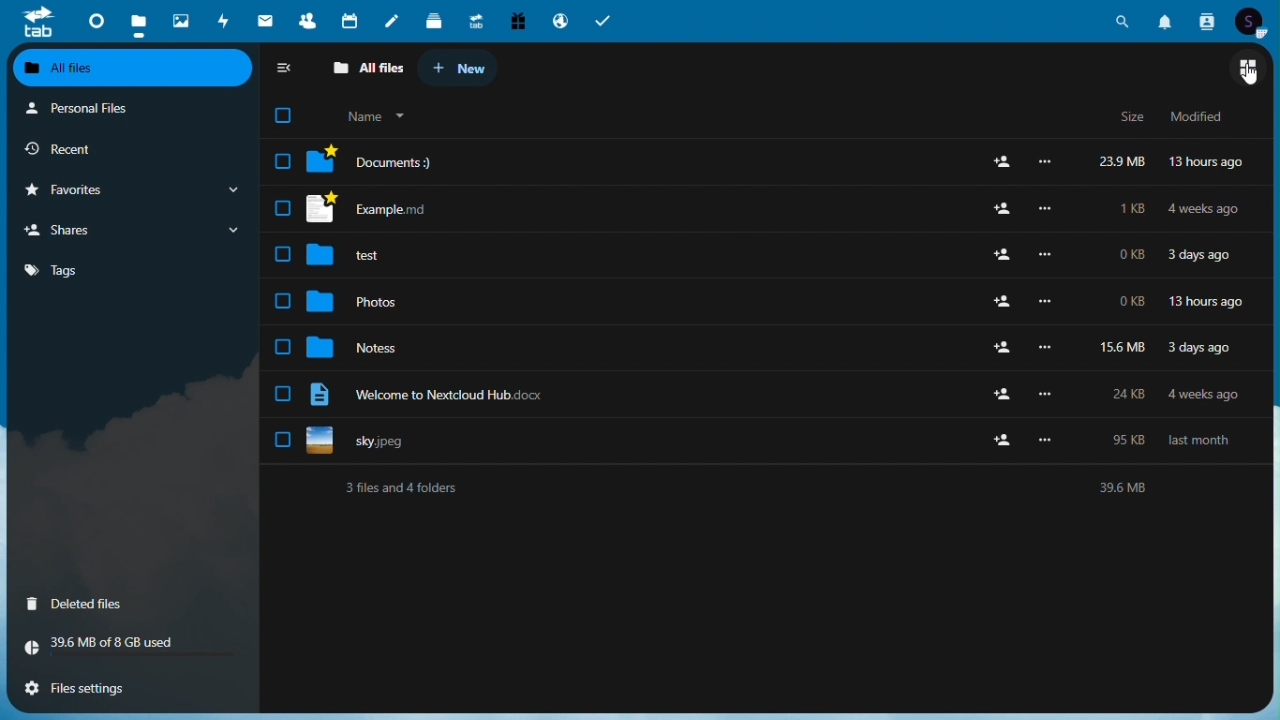 The width and height of the screenshot is (1280, 720). What do you see at coordinates (1133, 210) in the screenshot?
I see `1kb` at bounding box center [1133, 210].